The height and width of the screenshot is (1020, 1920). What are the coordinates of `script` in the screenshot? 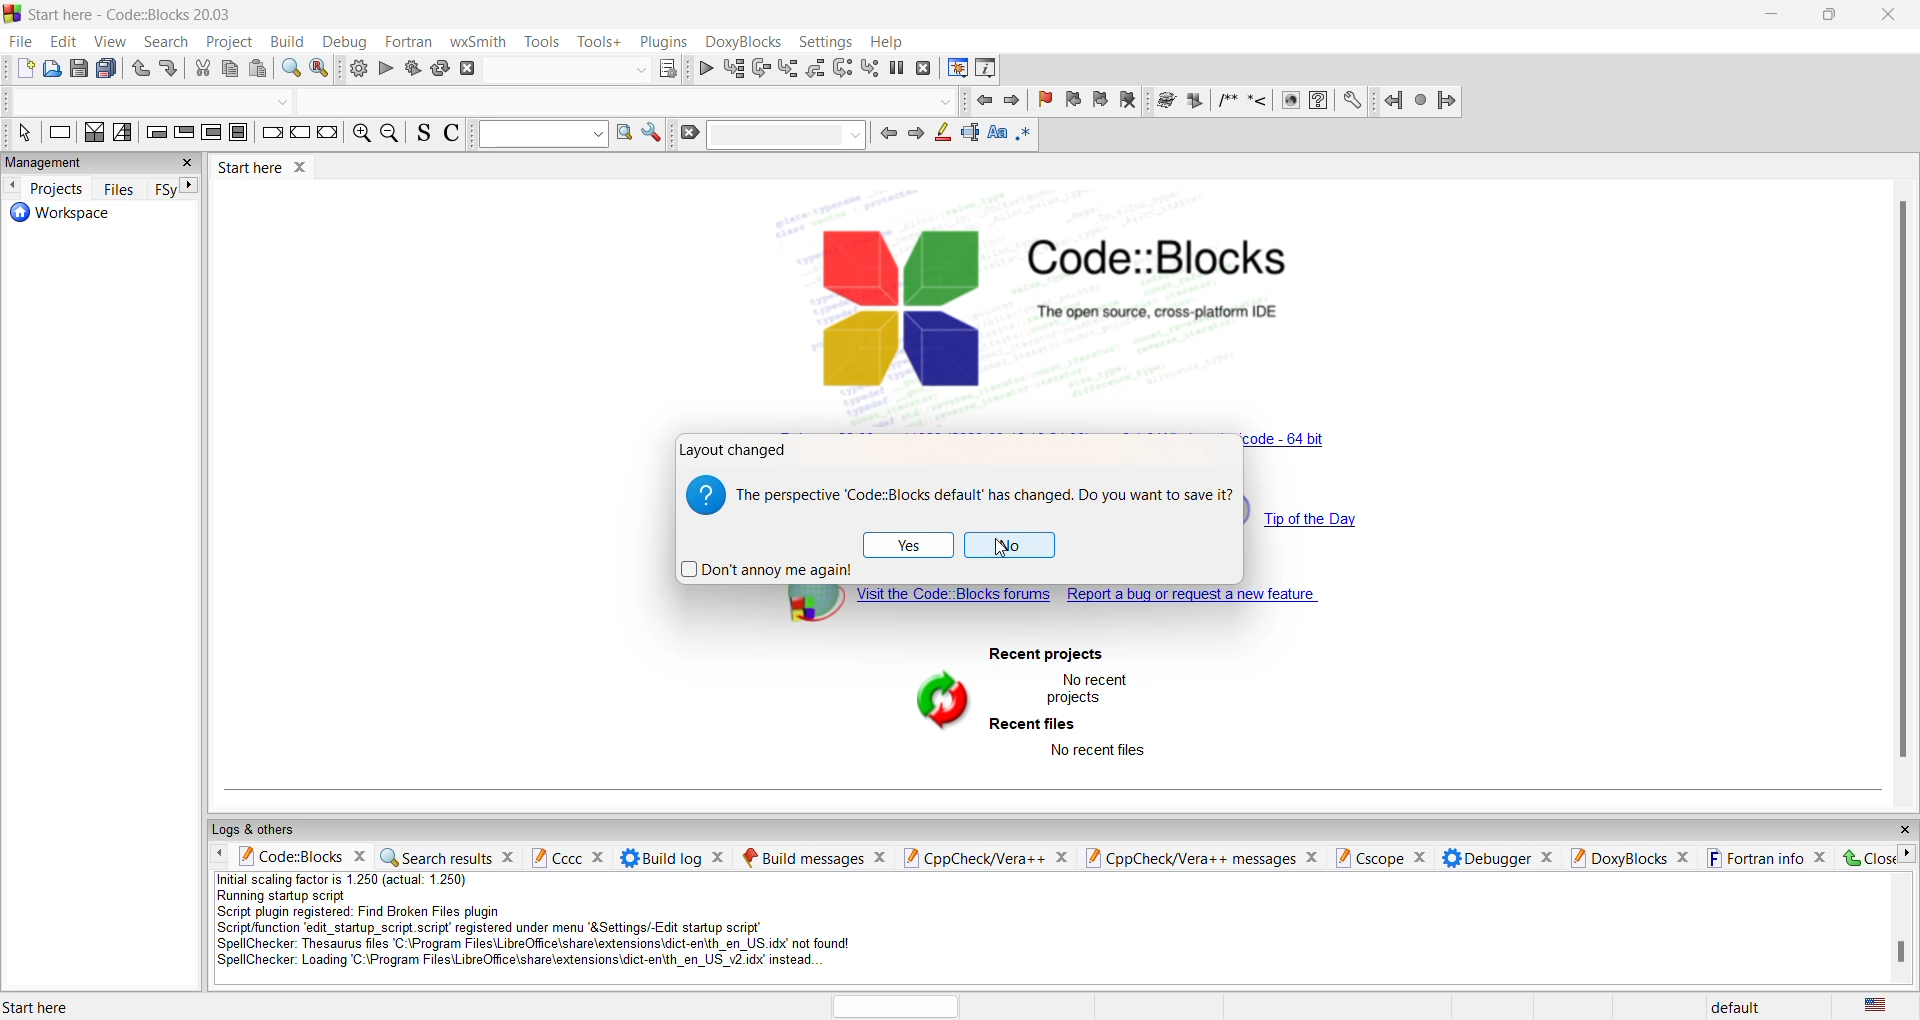 It's located at (556, 922).